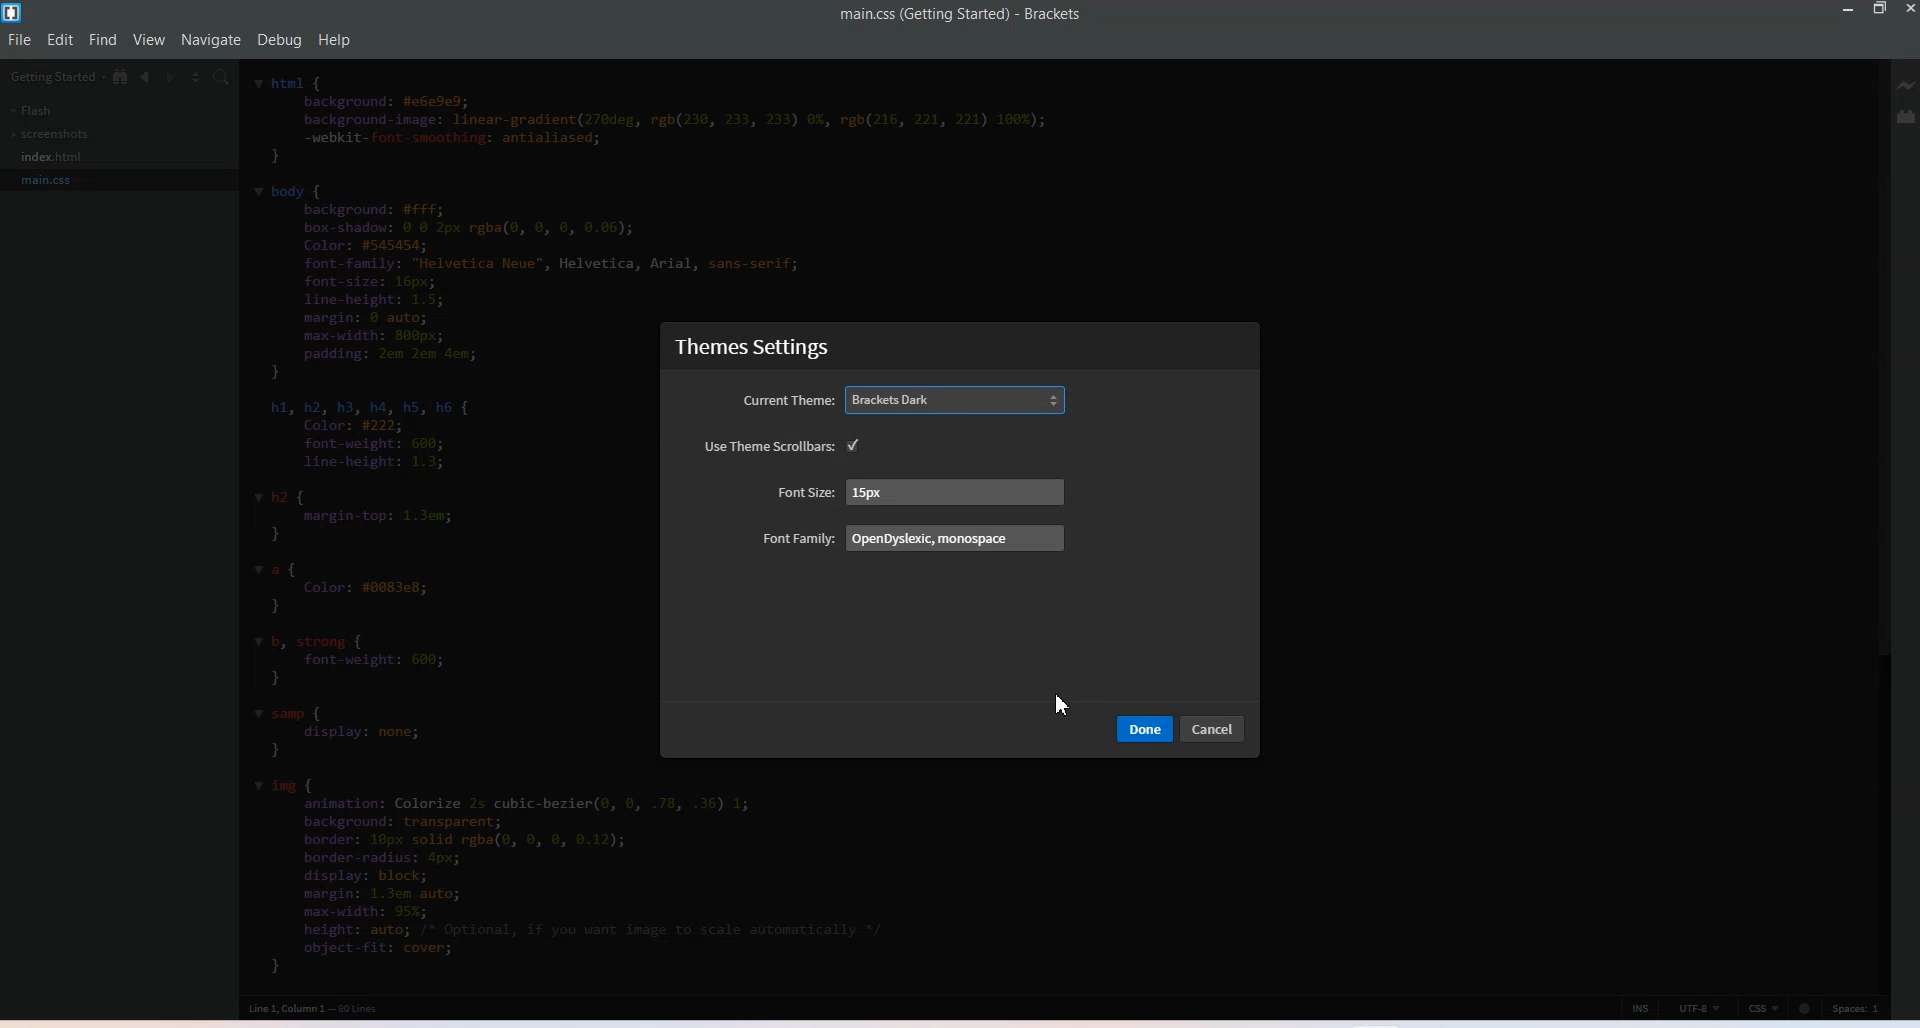 This screenshot has height=1028, width=1920. Describe the element at coordinates (788, 402) in the screenshot. I see `Current theme` at that location.